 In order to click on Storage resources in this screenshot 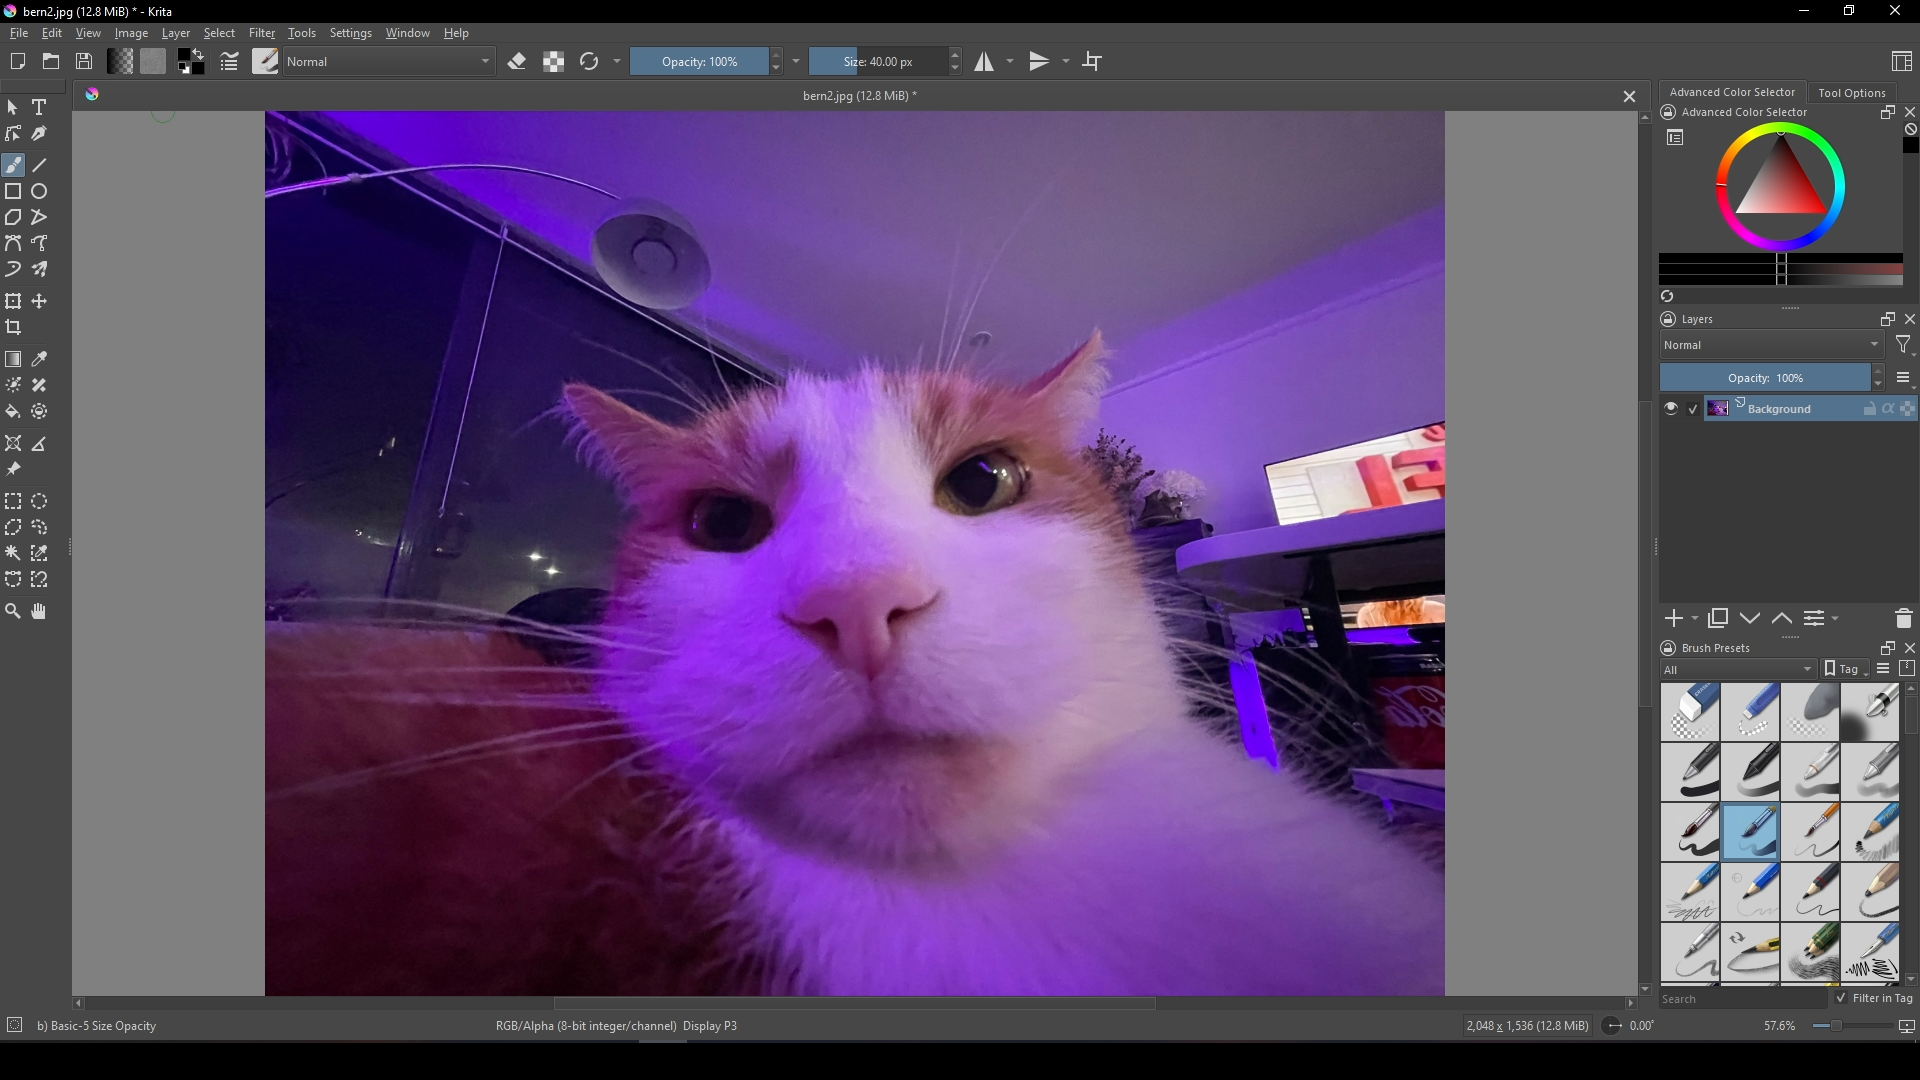, I will do `click(1908, 668)`.